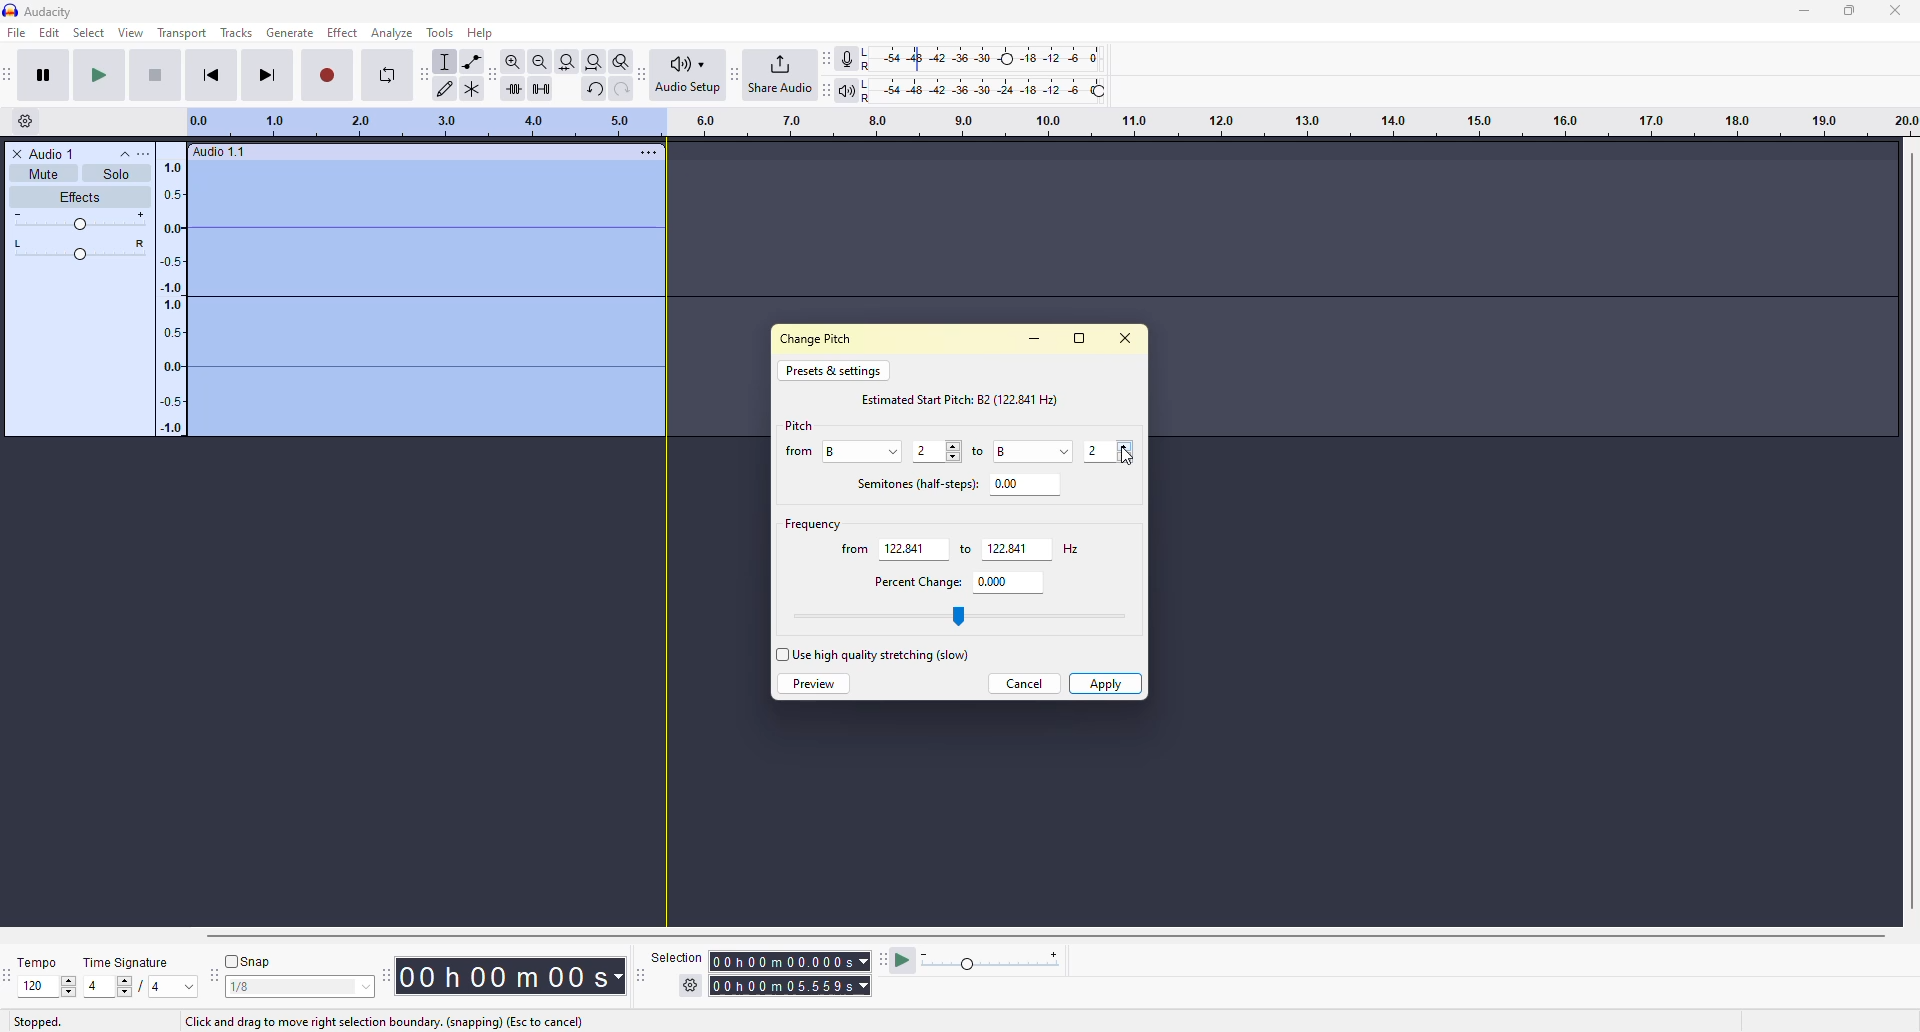  Describe the element at coordinates (36, 985) in the screenshot. I see `120` at that location.